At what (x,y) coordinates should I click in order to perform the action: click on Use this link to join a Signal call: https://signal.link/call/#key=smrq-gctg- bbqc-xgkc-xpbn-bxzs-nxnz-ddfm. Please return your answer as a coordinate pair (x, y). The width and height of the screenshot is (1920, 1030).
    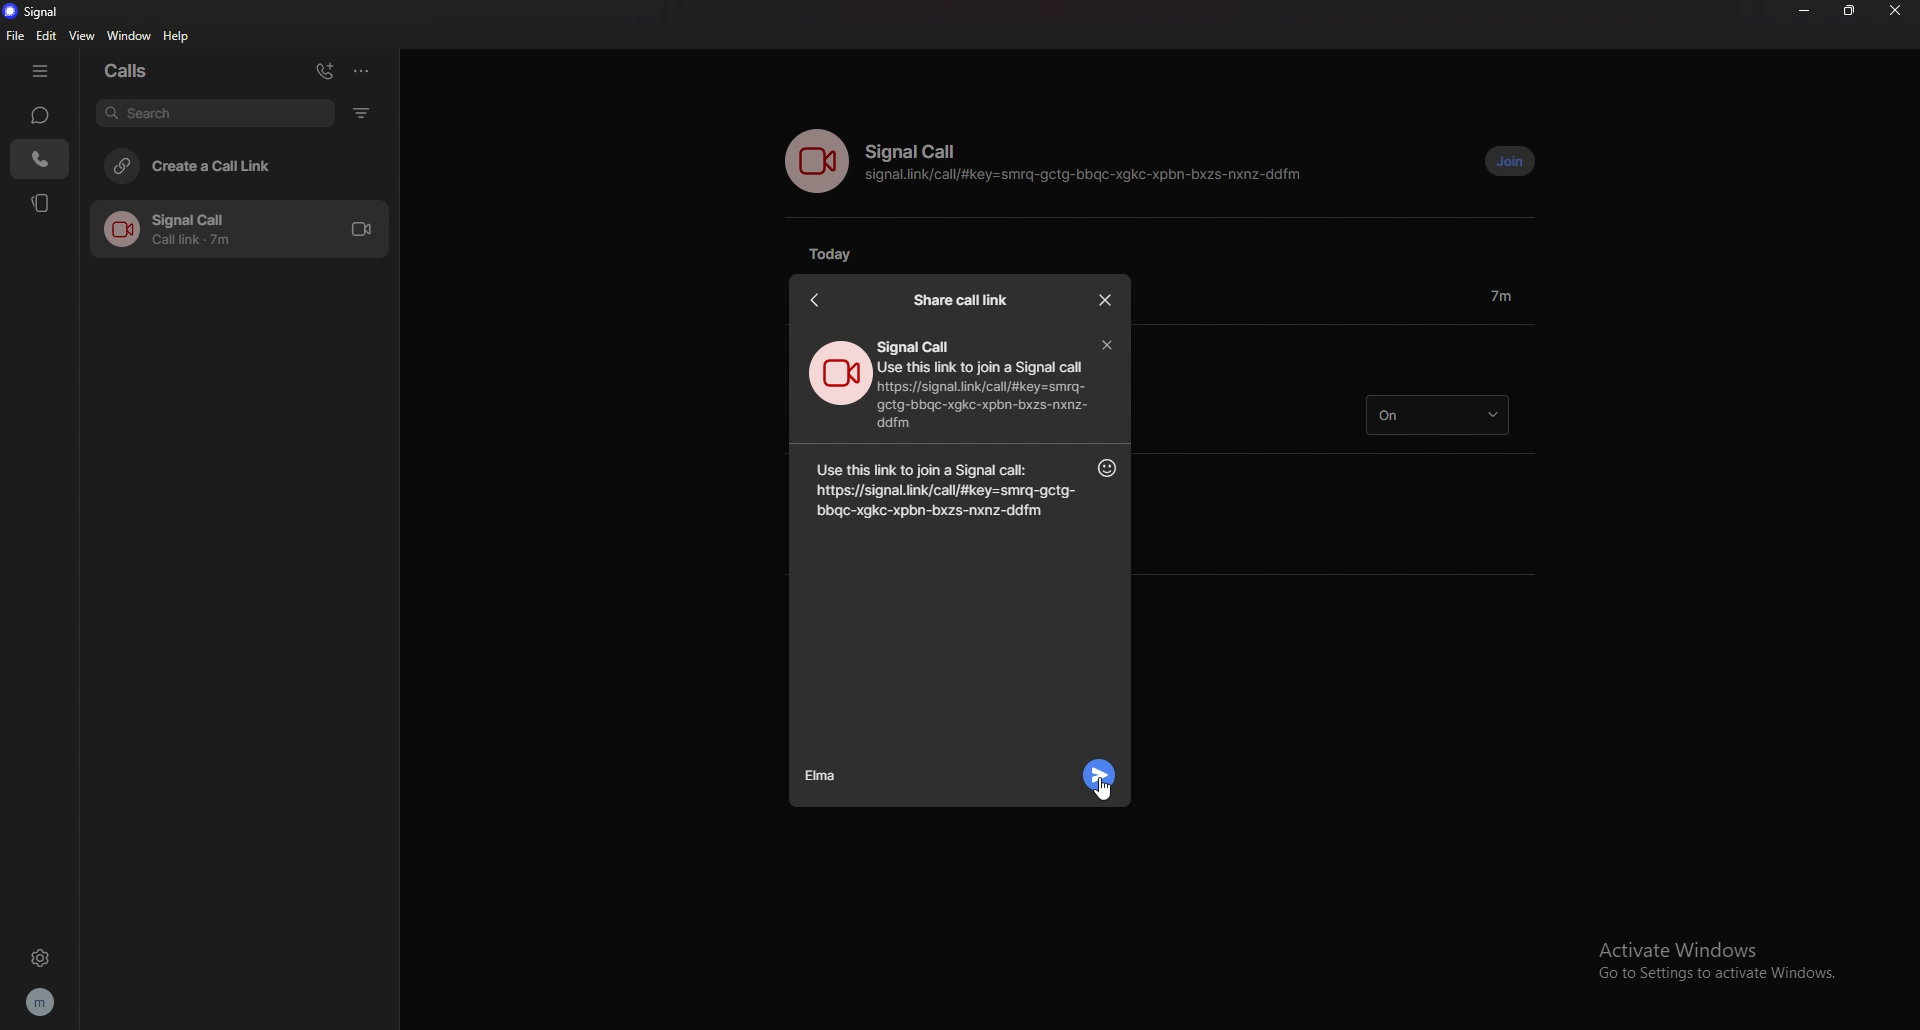
    Looking at the image, I should click on (939, 487).